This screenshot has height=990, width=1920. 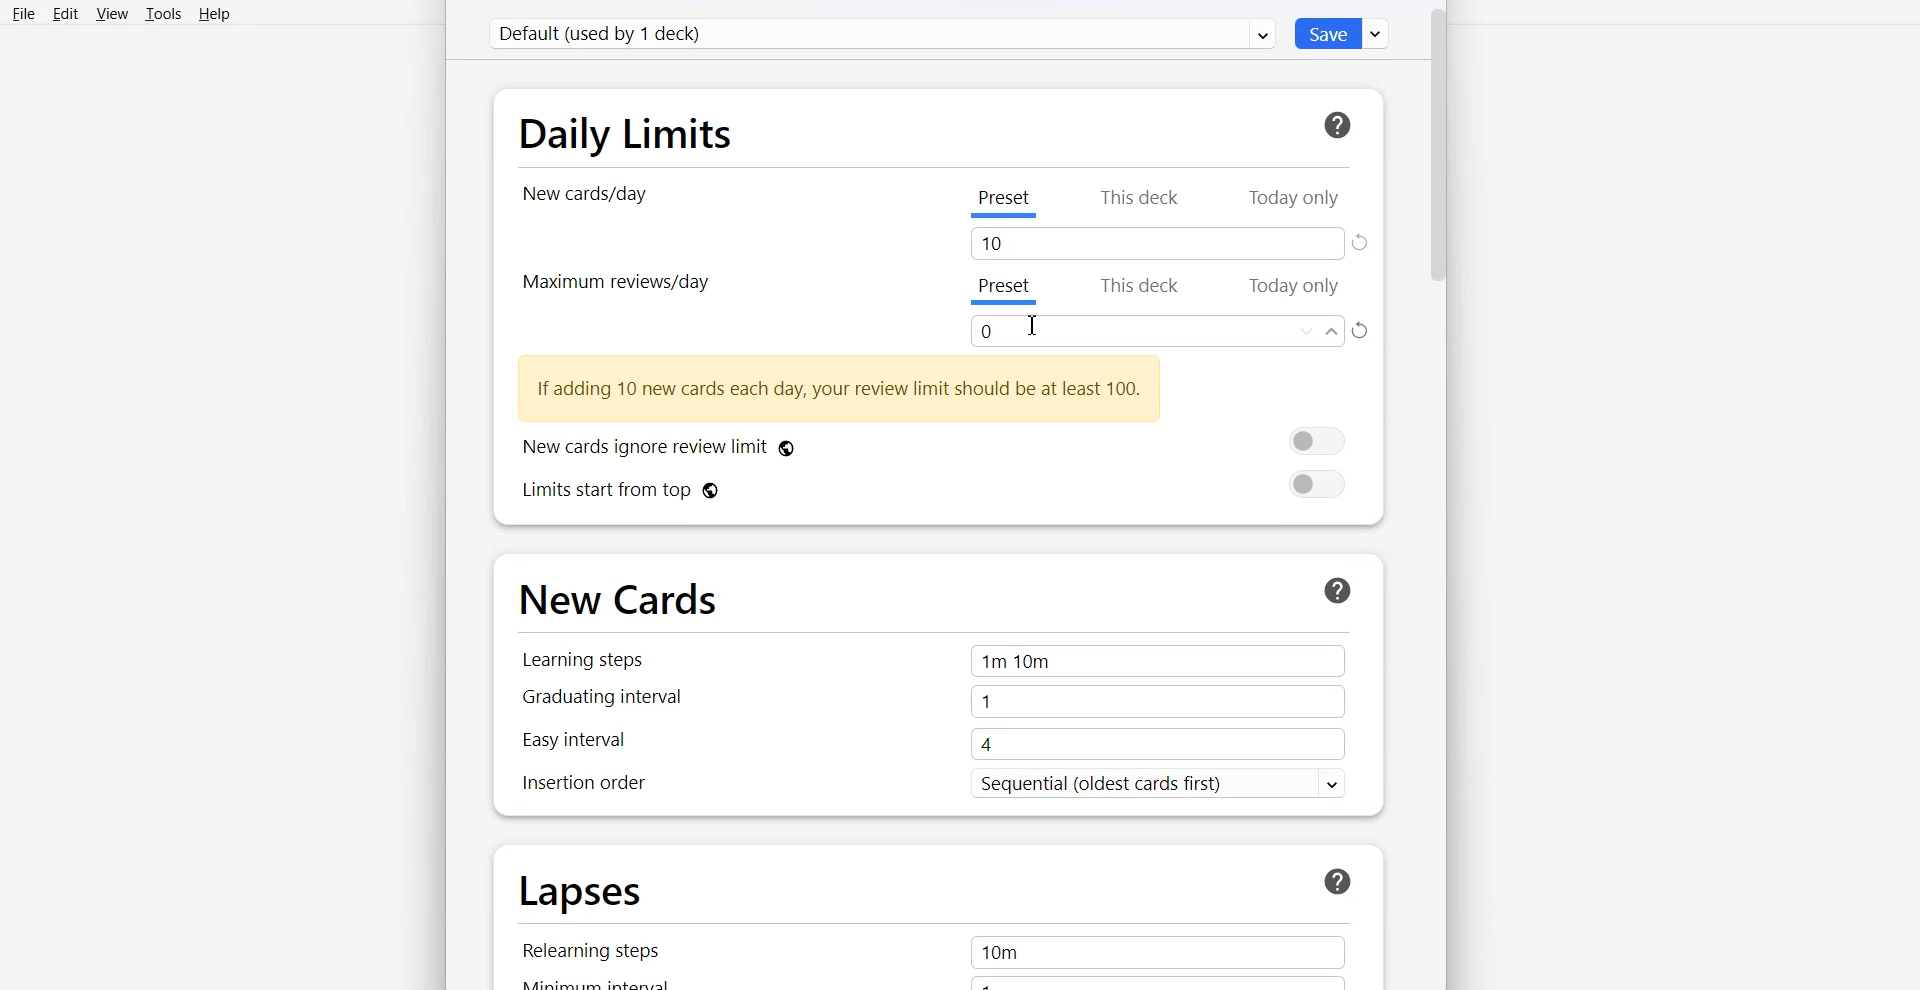 I want to click on New Cards, so click(x=623, y=601).